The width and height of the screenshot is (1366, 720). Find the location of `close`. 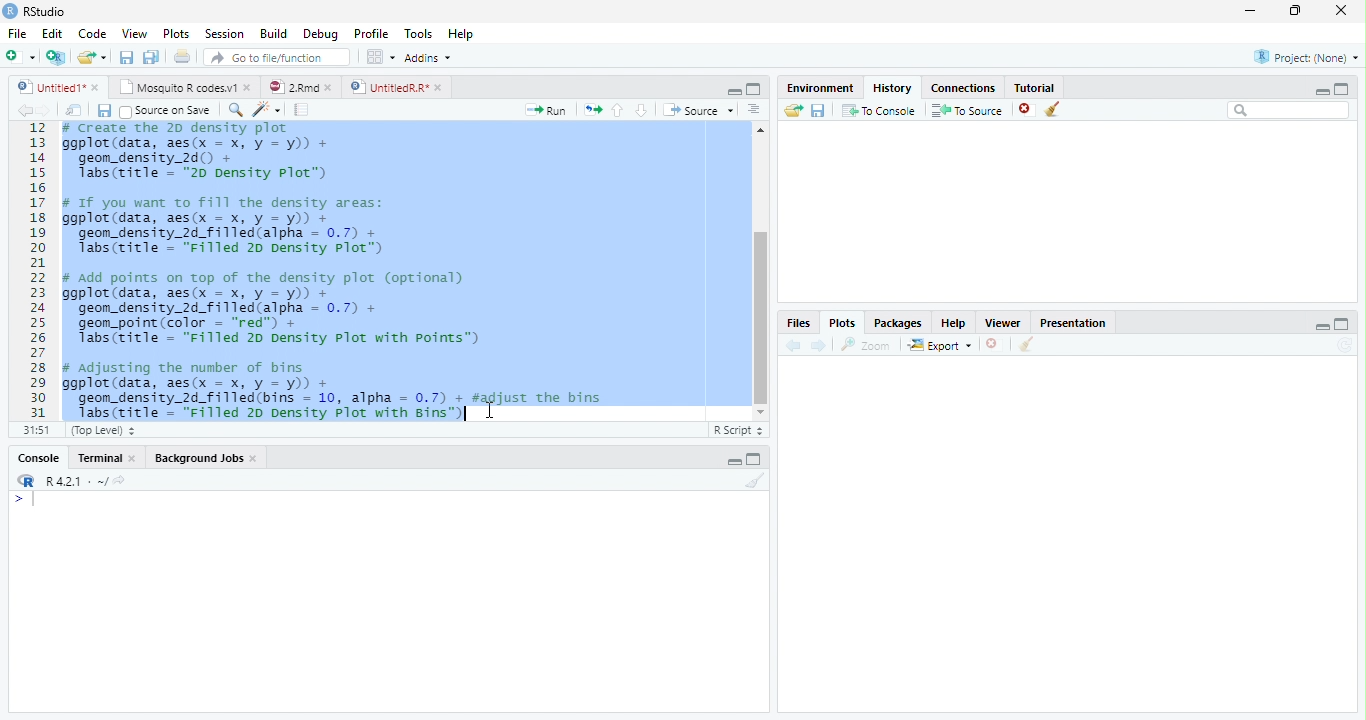

close is located at coordinates (136, 458).